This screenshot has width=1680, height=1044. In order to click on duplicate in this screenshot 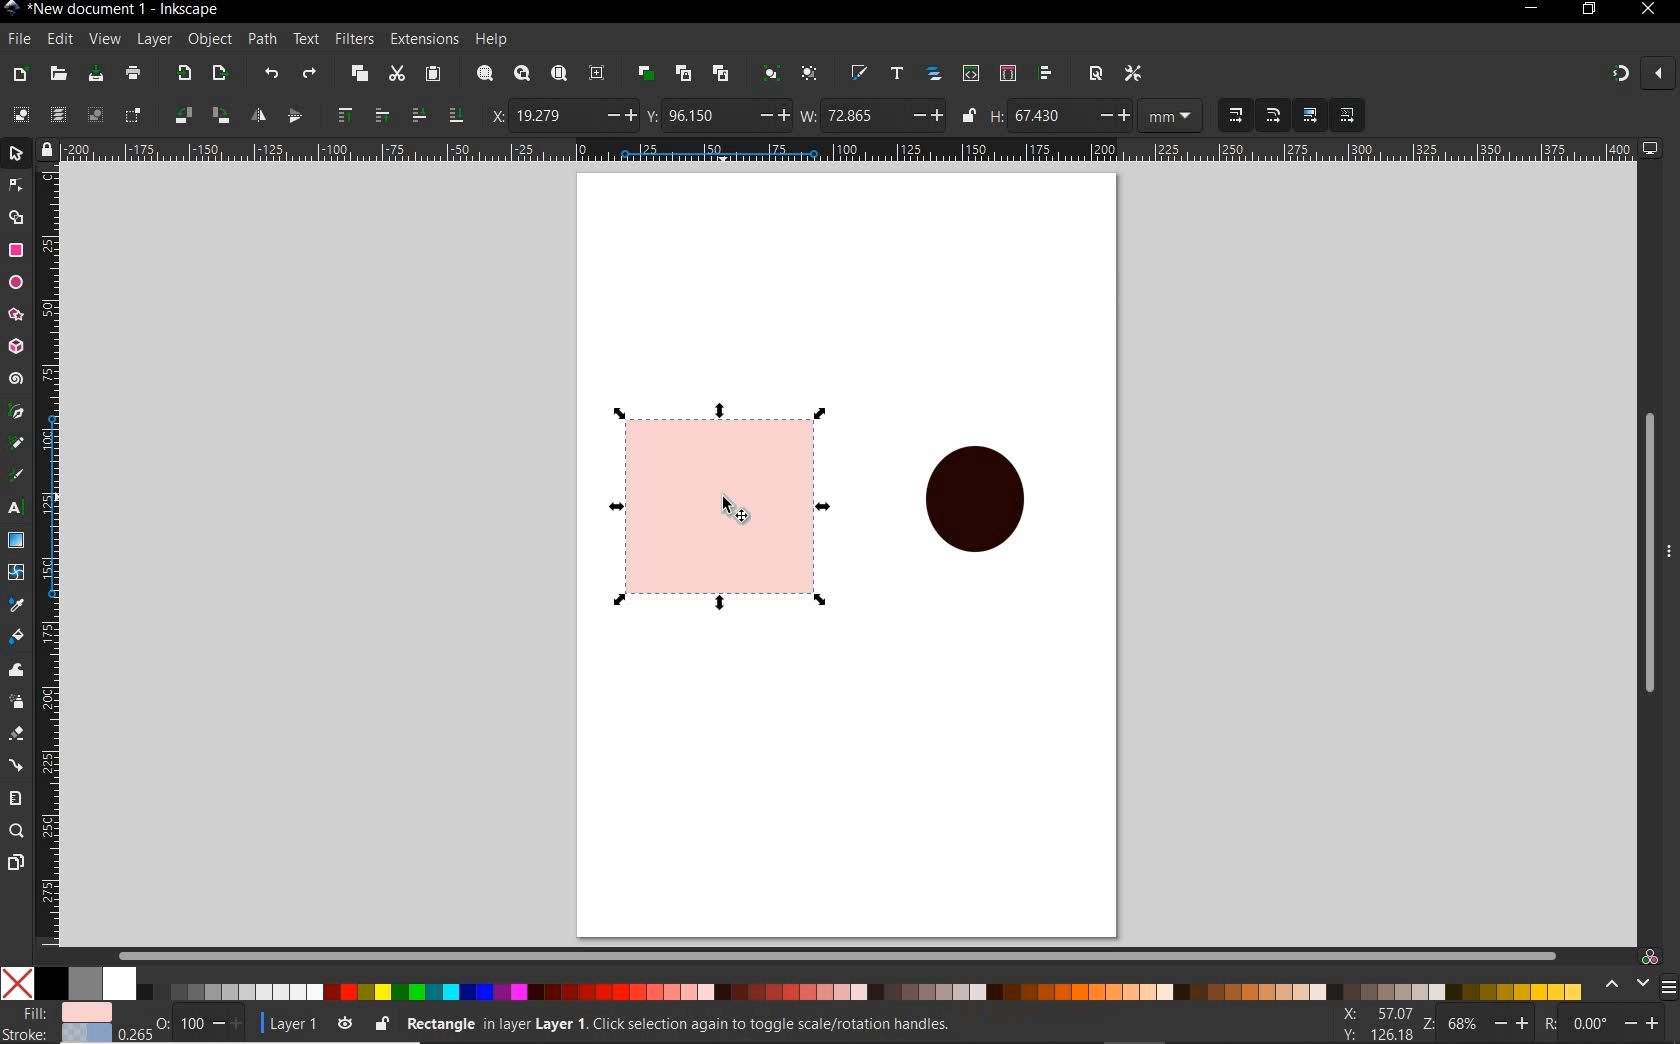, I will do `click(647, 74)`.